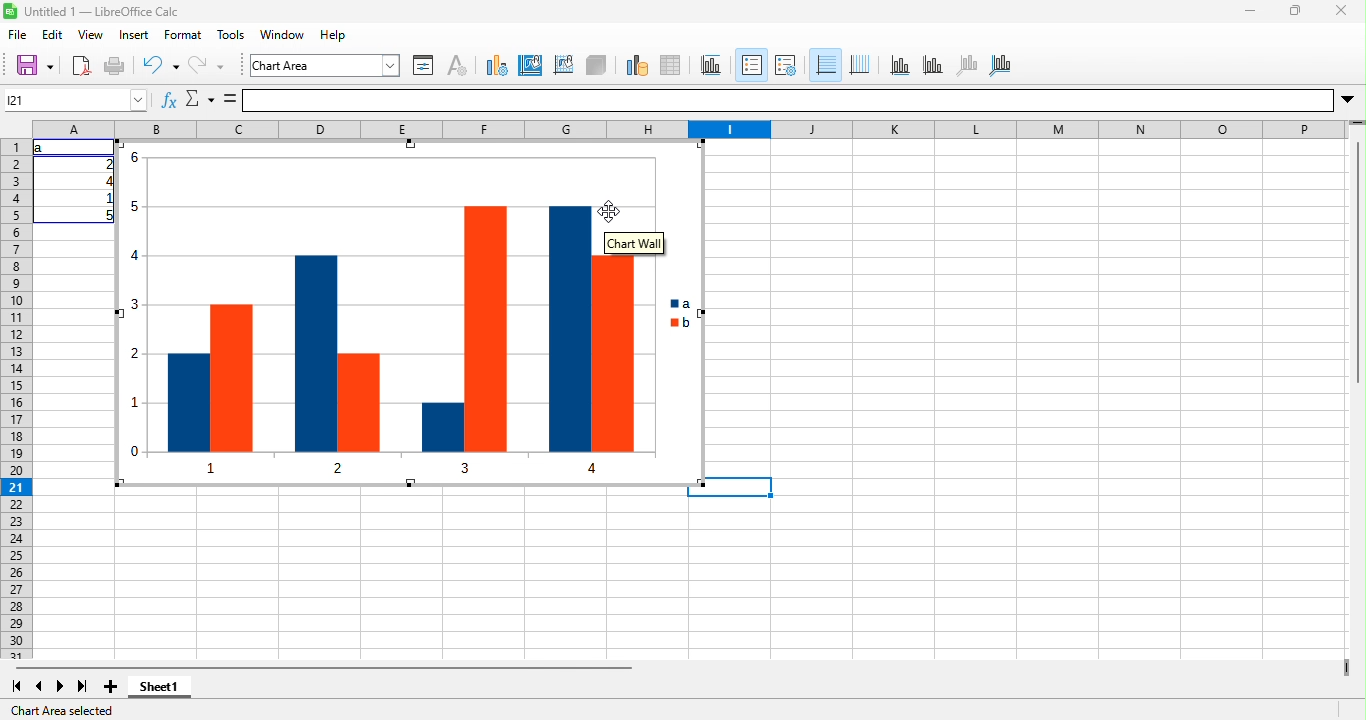  Describe the element at coordinates (1296, 11) in the screenshot. I see `maximize` at that location.